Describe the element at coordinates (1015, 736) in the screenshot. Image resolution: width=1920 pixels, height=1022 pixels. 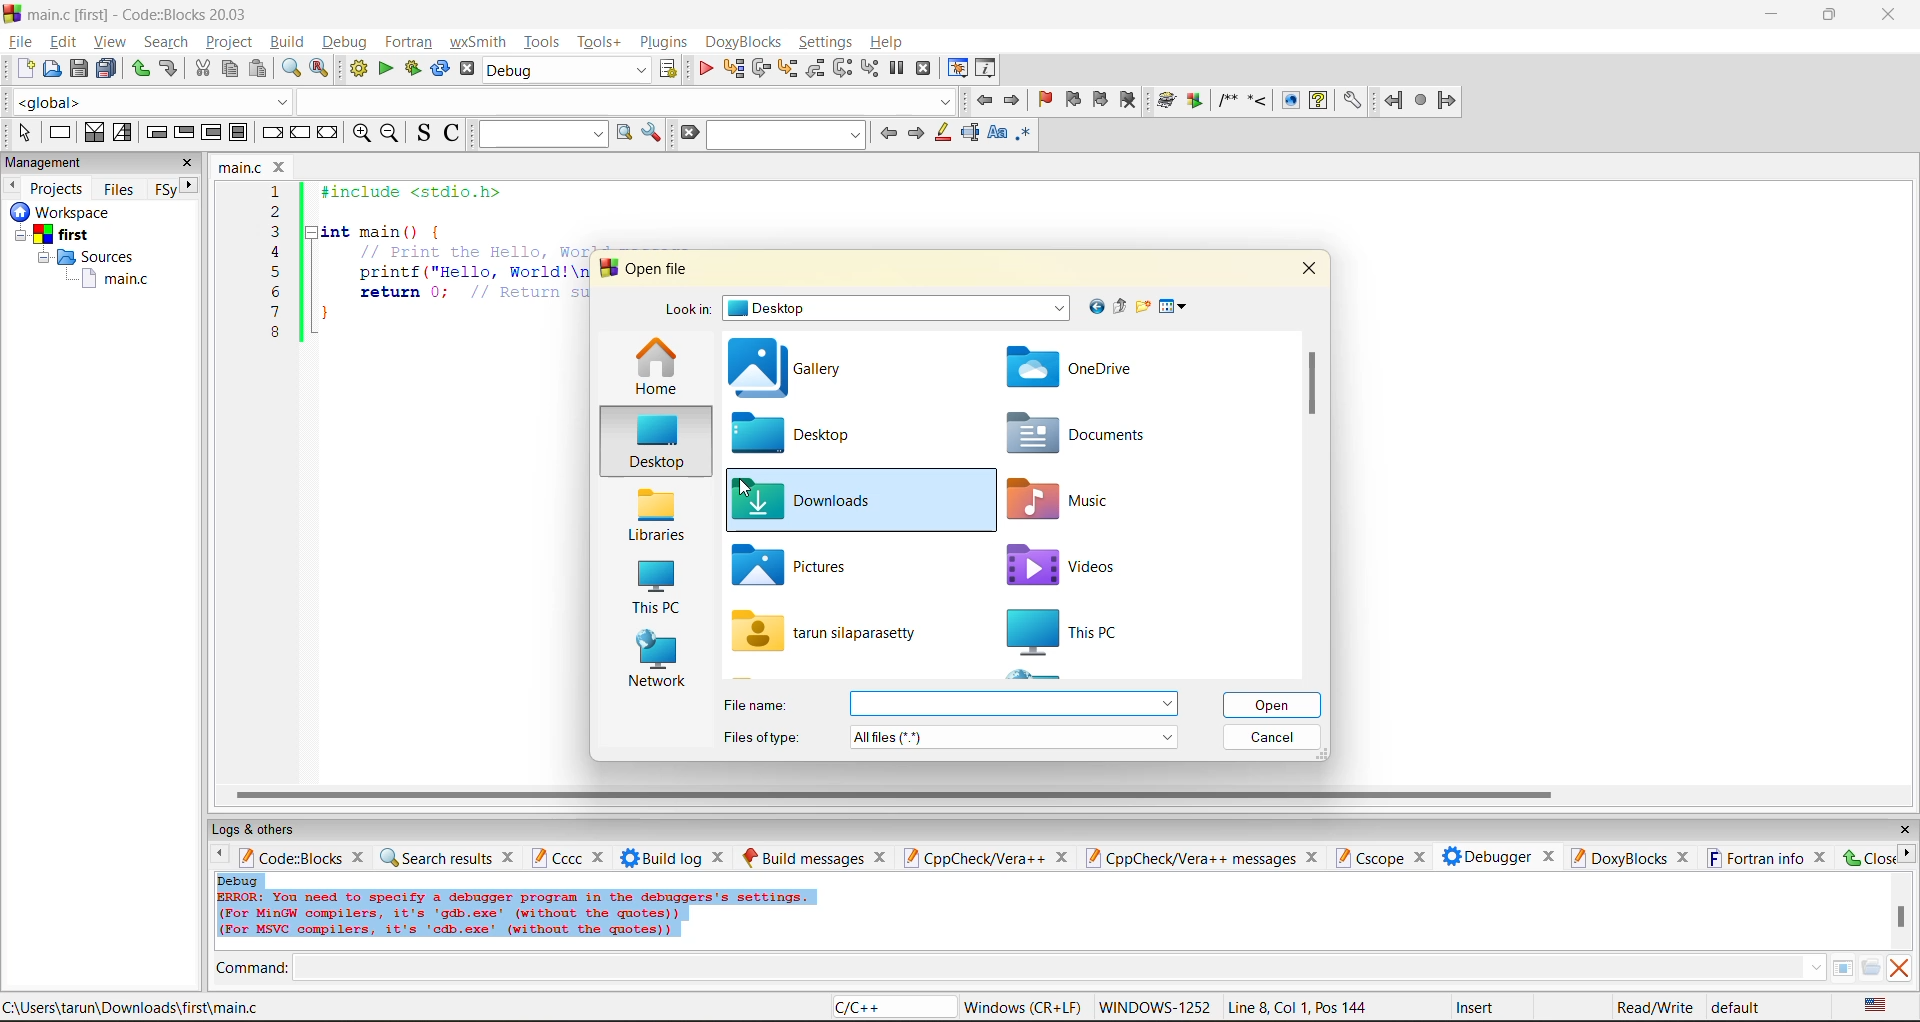
I see `file type menu` at that location.